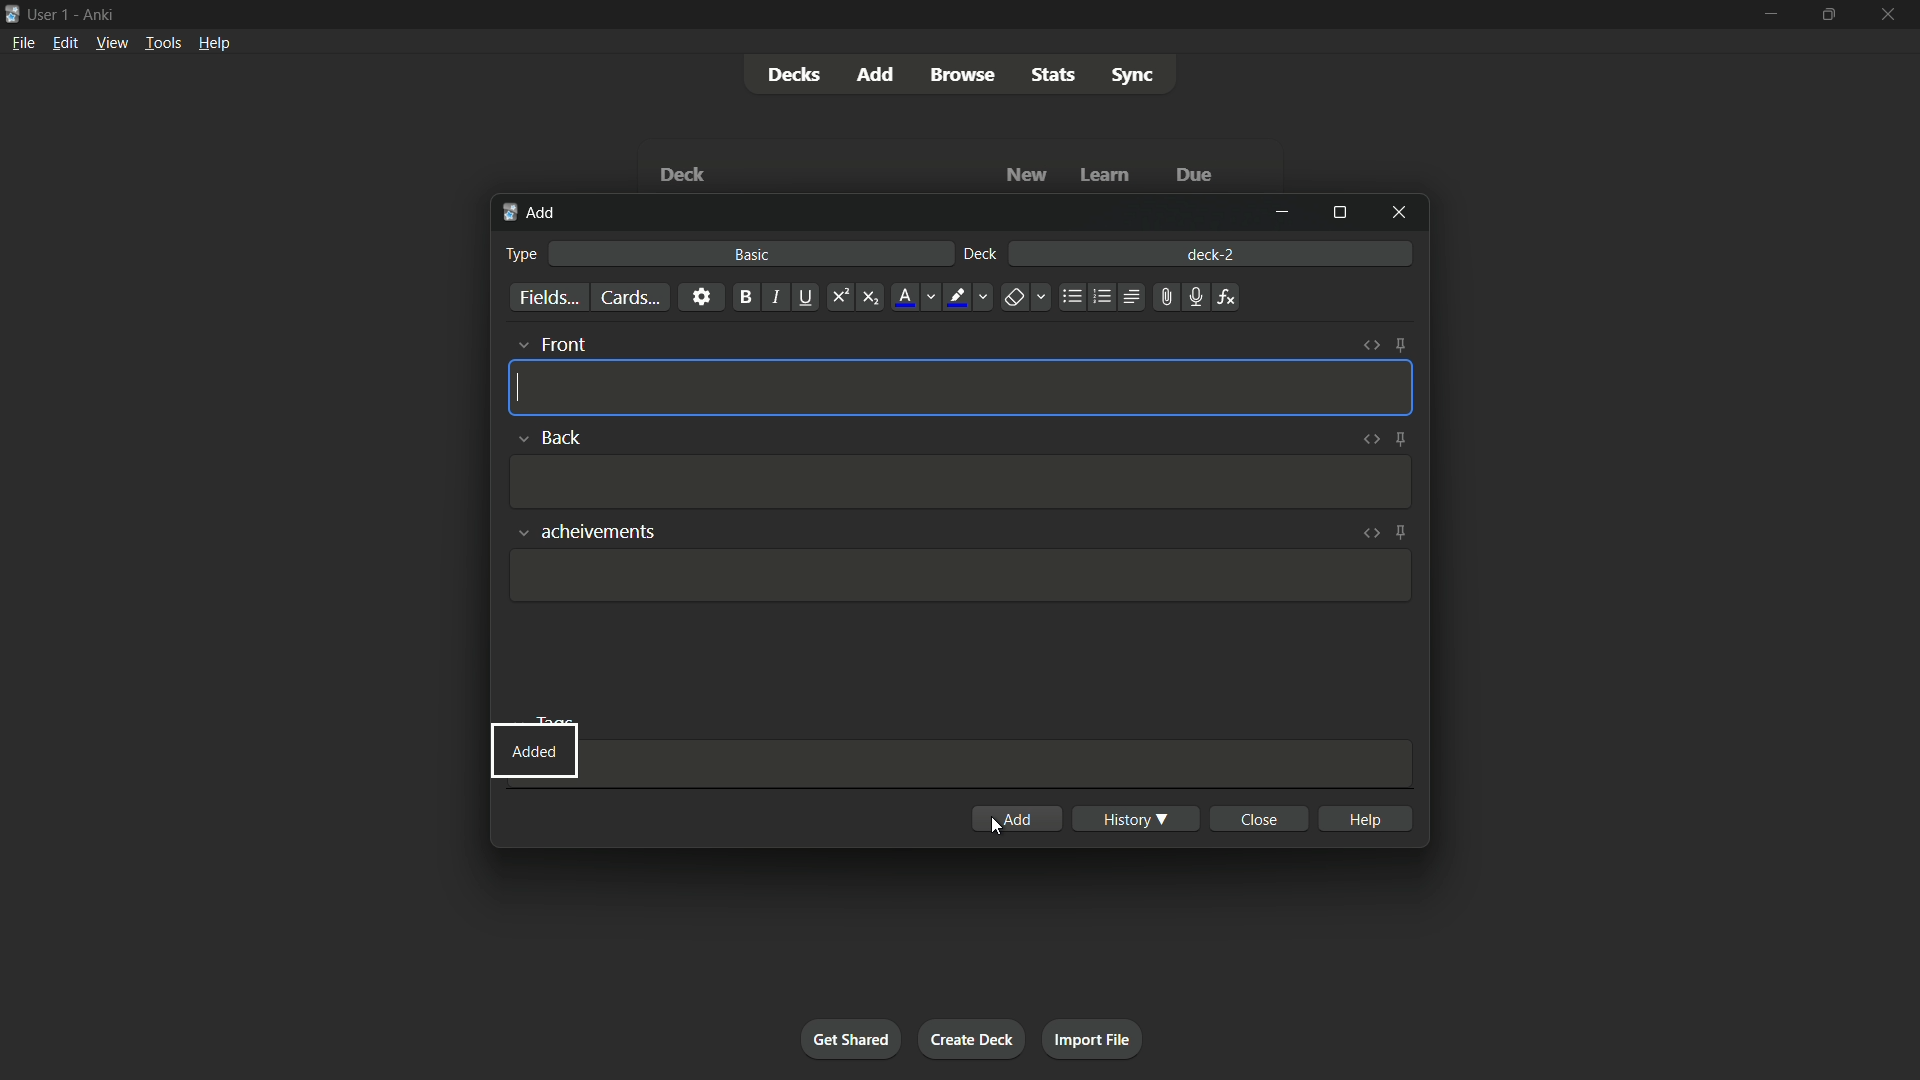 This screenshot has width=1920, height=1080. What do you see at coordinates (1024, 297) in the screenshot?
I see `remove formatting` at bounding box center [1024, 297].